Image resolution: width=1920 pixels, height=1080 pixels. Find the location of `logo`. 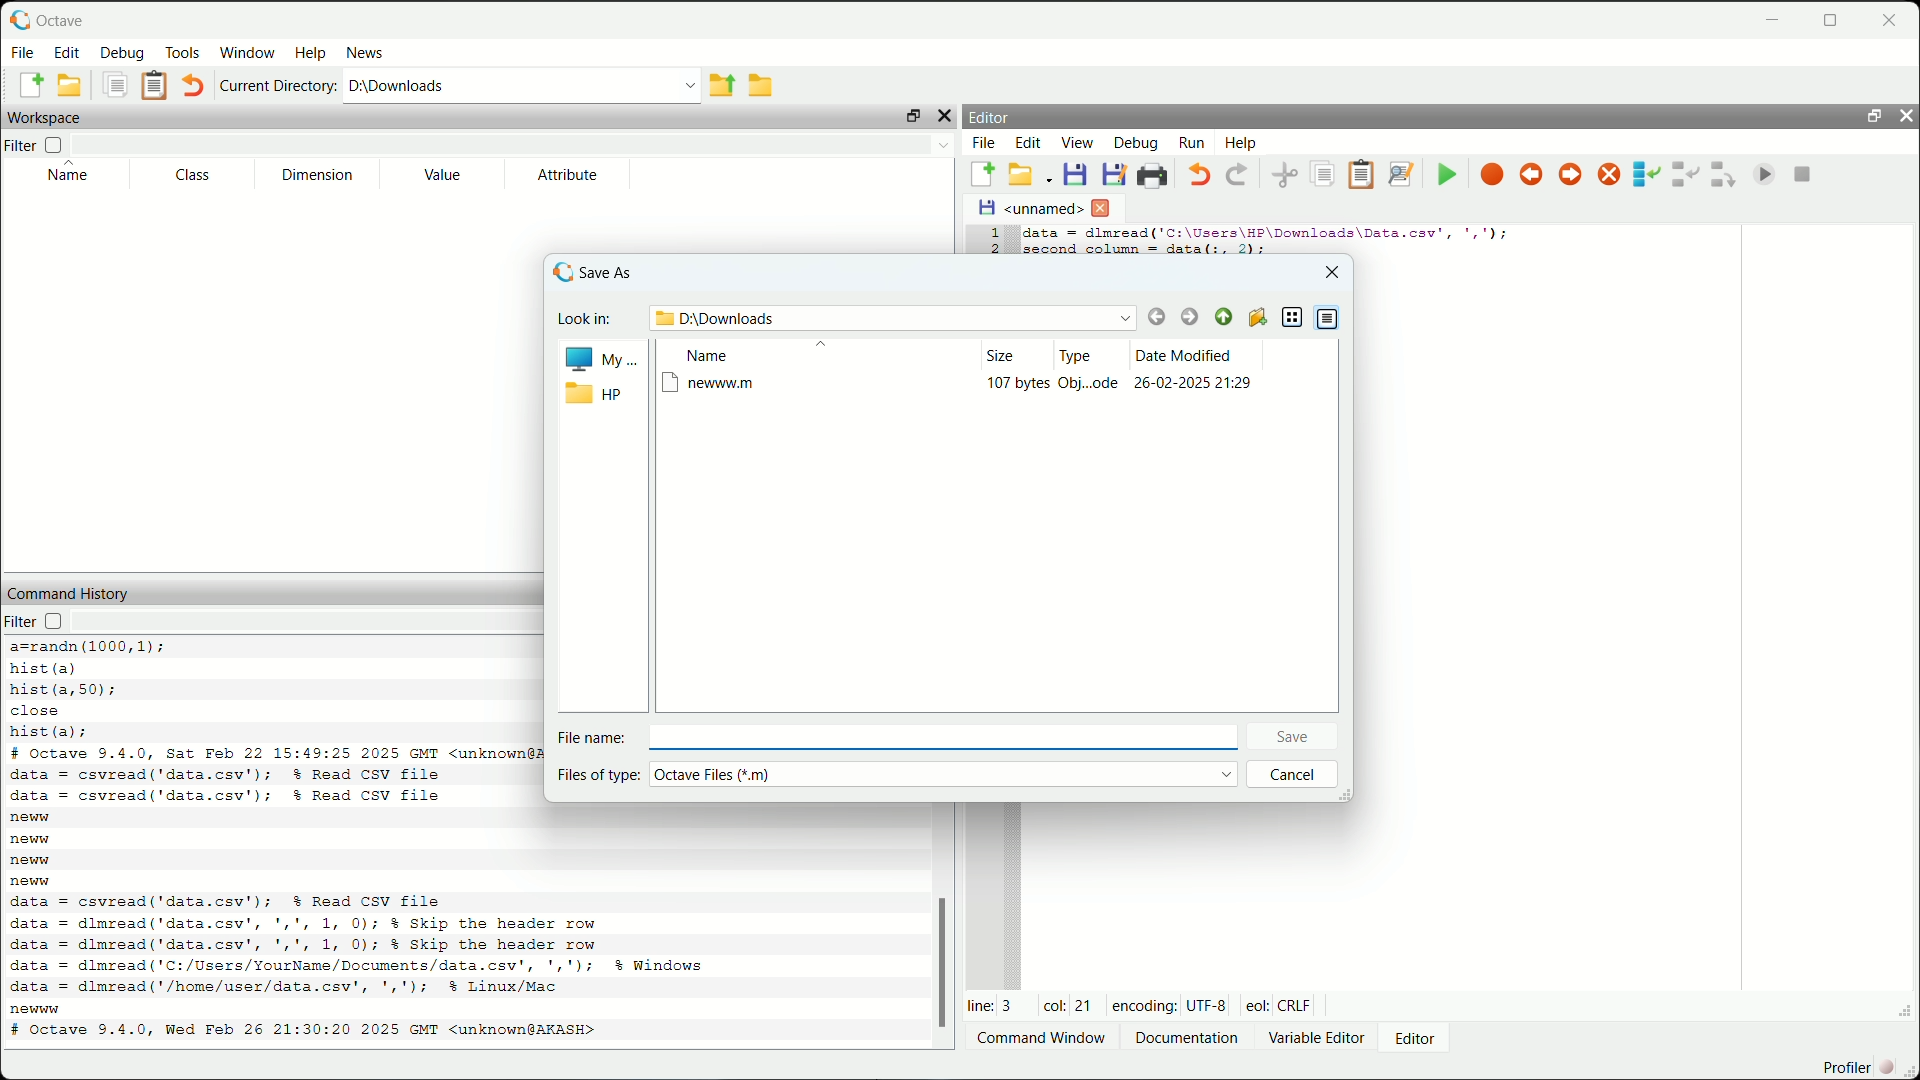

logo is located at coordinates (561, 271).